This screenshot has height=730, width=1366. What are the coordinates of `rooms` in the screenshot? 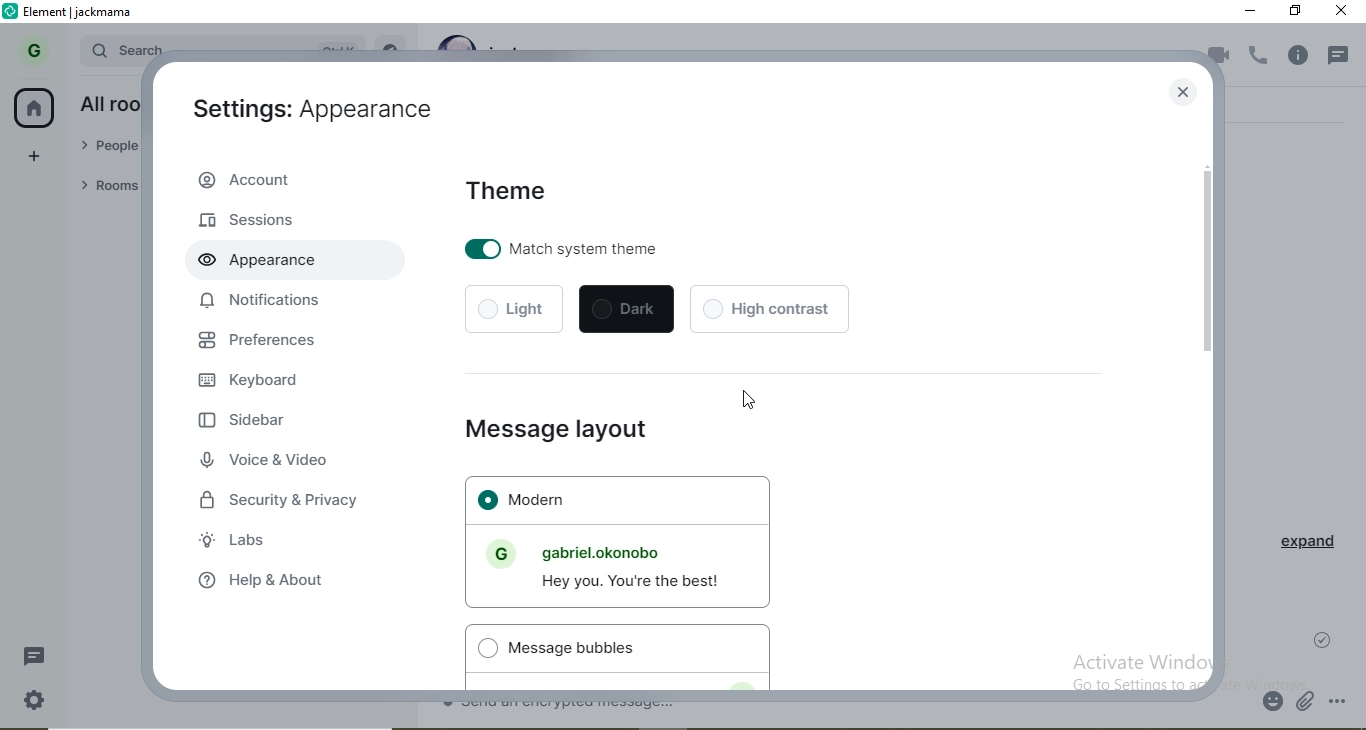 It's located at (105, 187).